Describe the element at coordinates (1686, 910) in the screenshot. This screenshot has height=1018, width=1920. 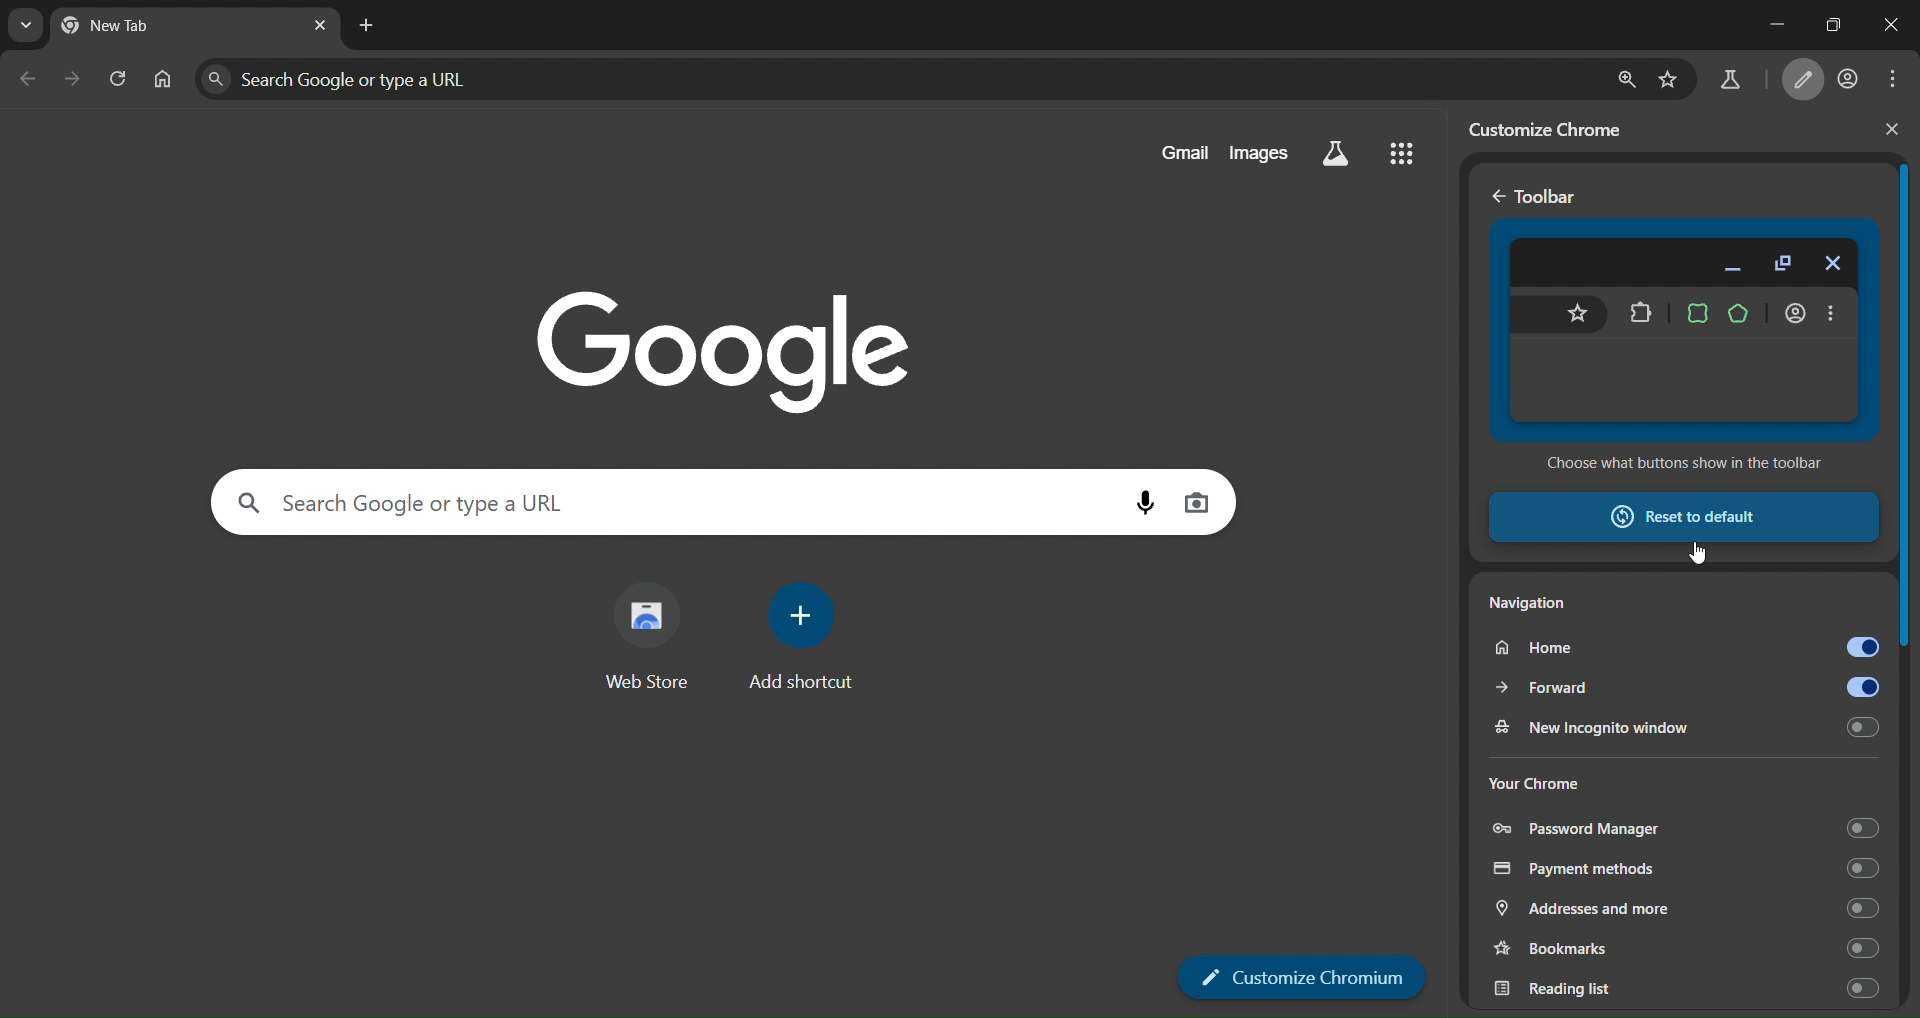
I see `addresses and more` at that location.